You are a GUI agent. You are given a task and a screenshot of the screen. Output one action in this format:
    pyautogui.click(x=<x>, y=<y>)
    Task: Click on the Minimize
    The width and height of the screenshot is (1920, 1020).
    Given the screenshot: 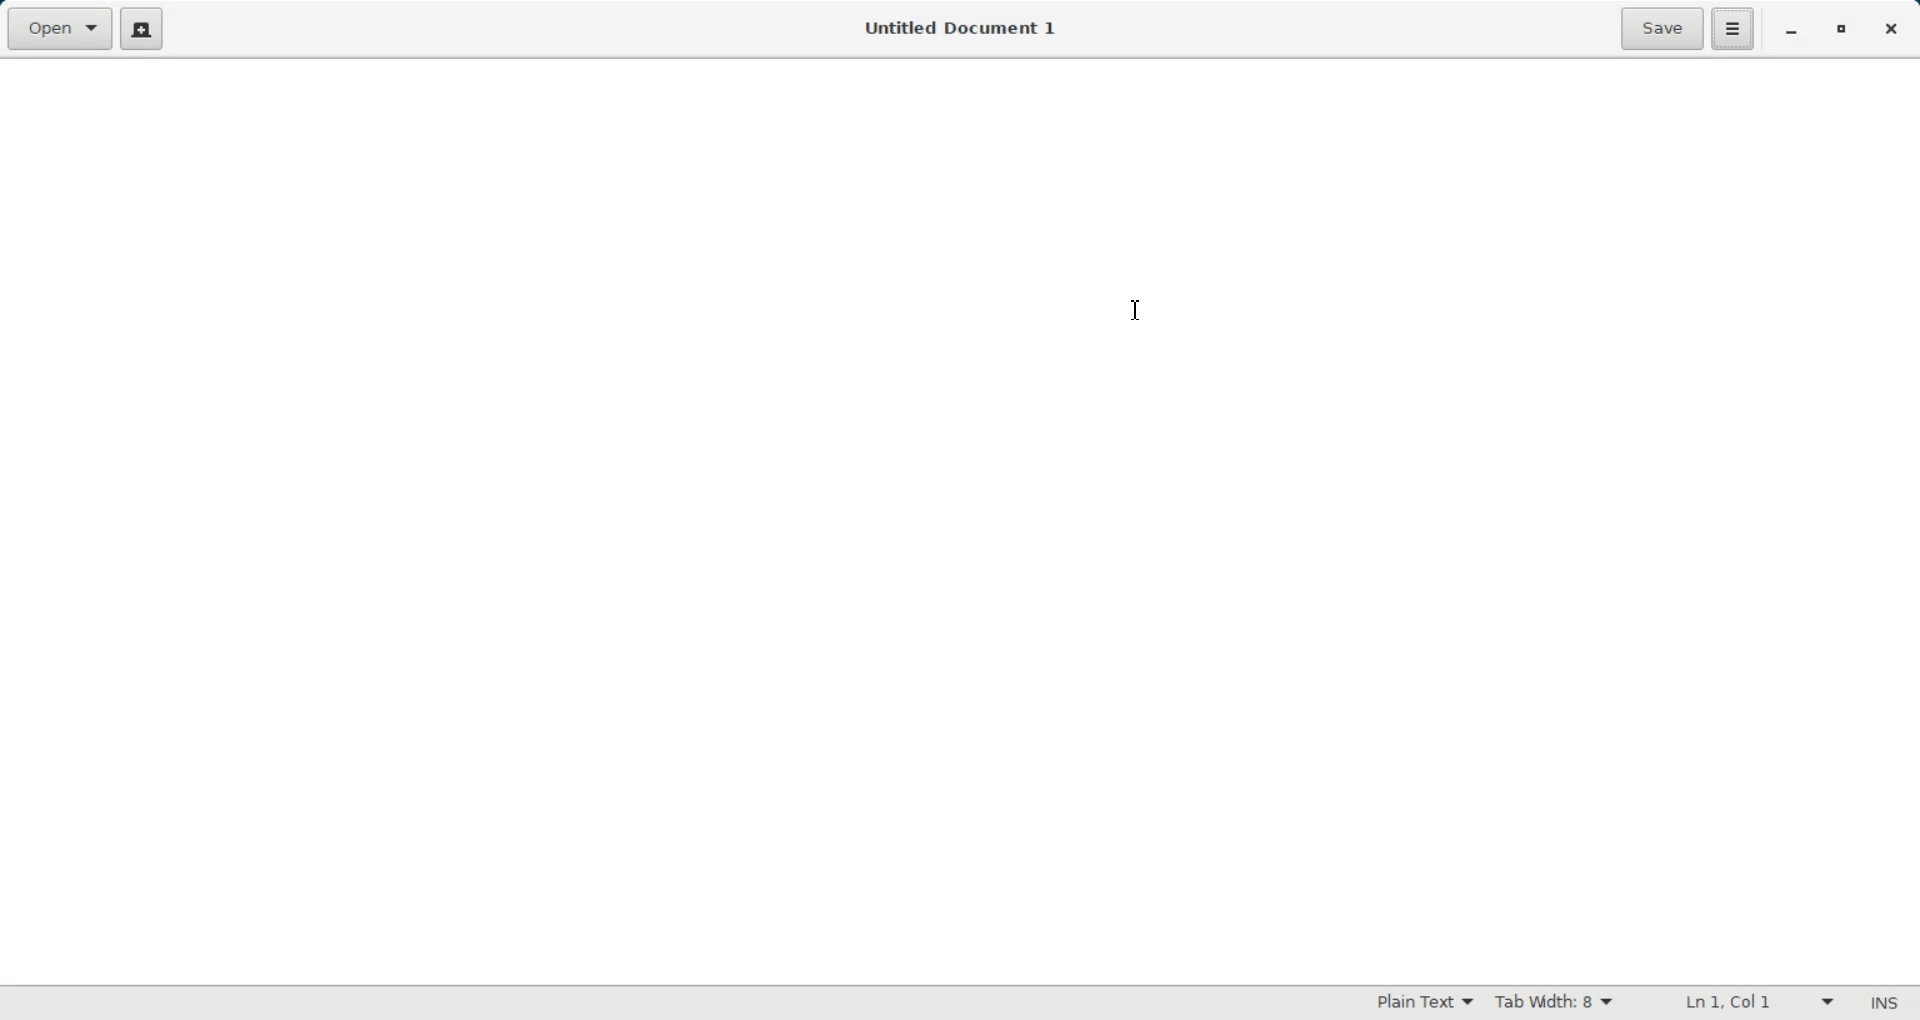 What is the action you would take?
    pyautogui.click(x=1792, y=30)
    